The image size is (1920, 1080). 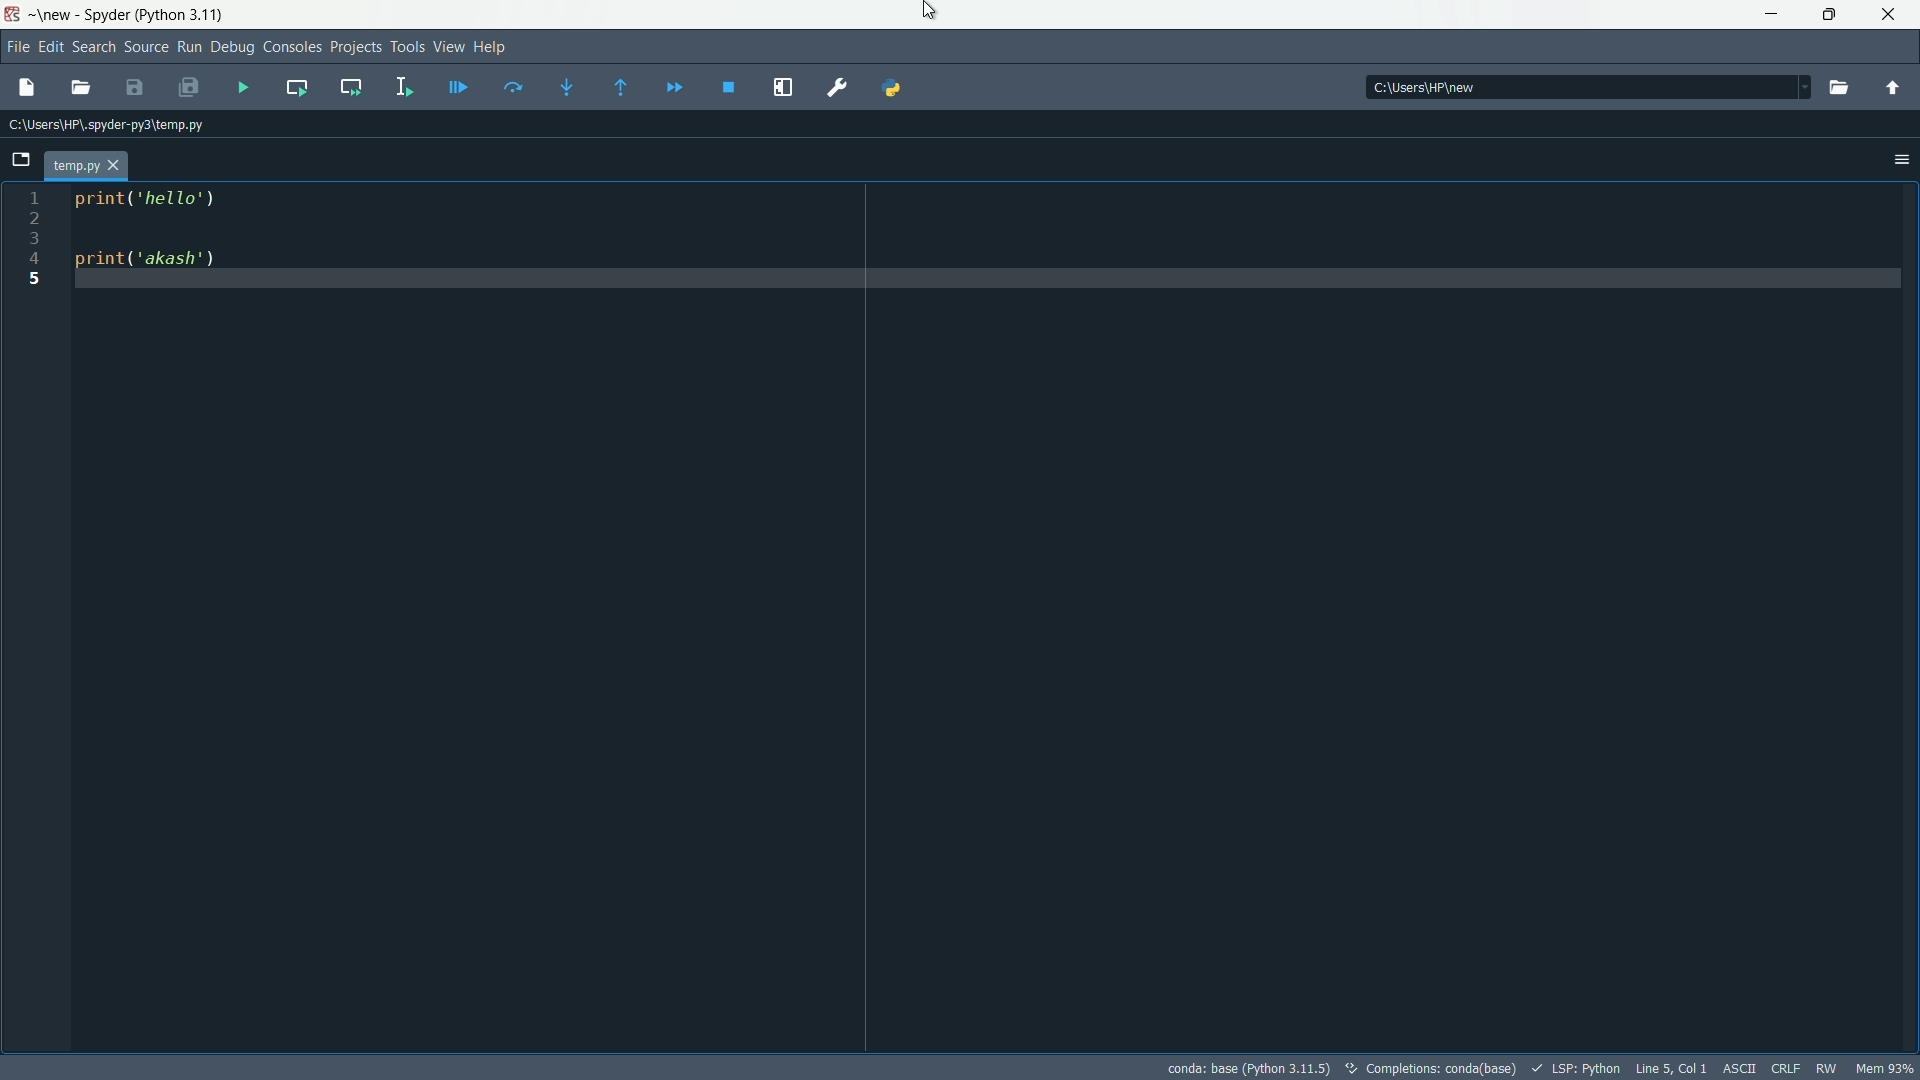 I want to click on minimize, so click(x=1772, y=17).